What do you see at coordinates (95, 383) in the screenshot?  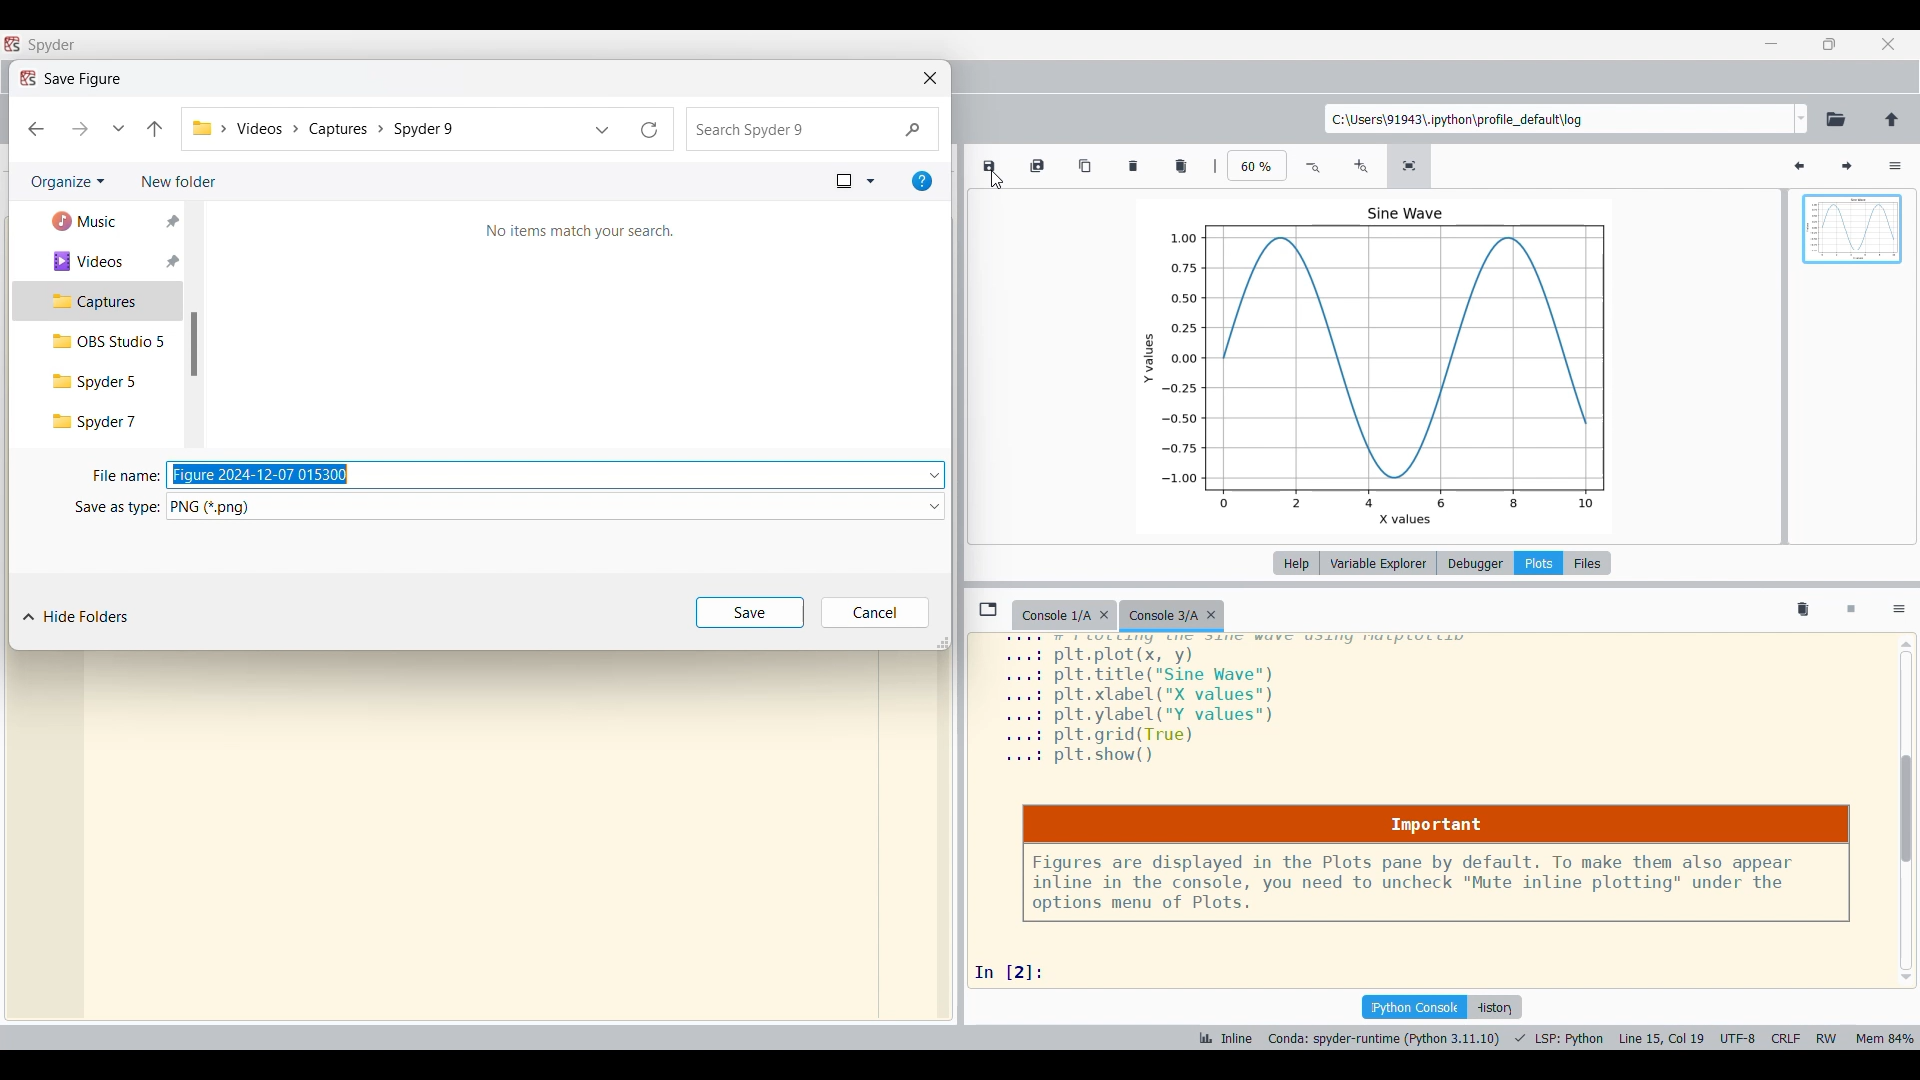 I see `Spyder 5` at bounding box center [95, 383].